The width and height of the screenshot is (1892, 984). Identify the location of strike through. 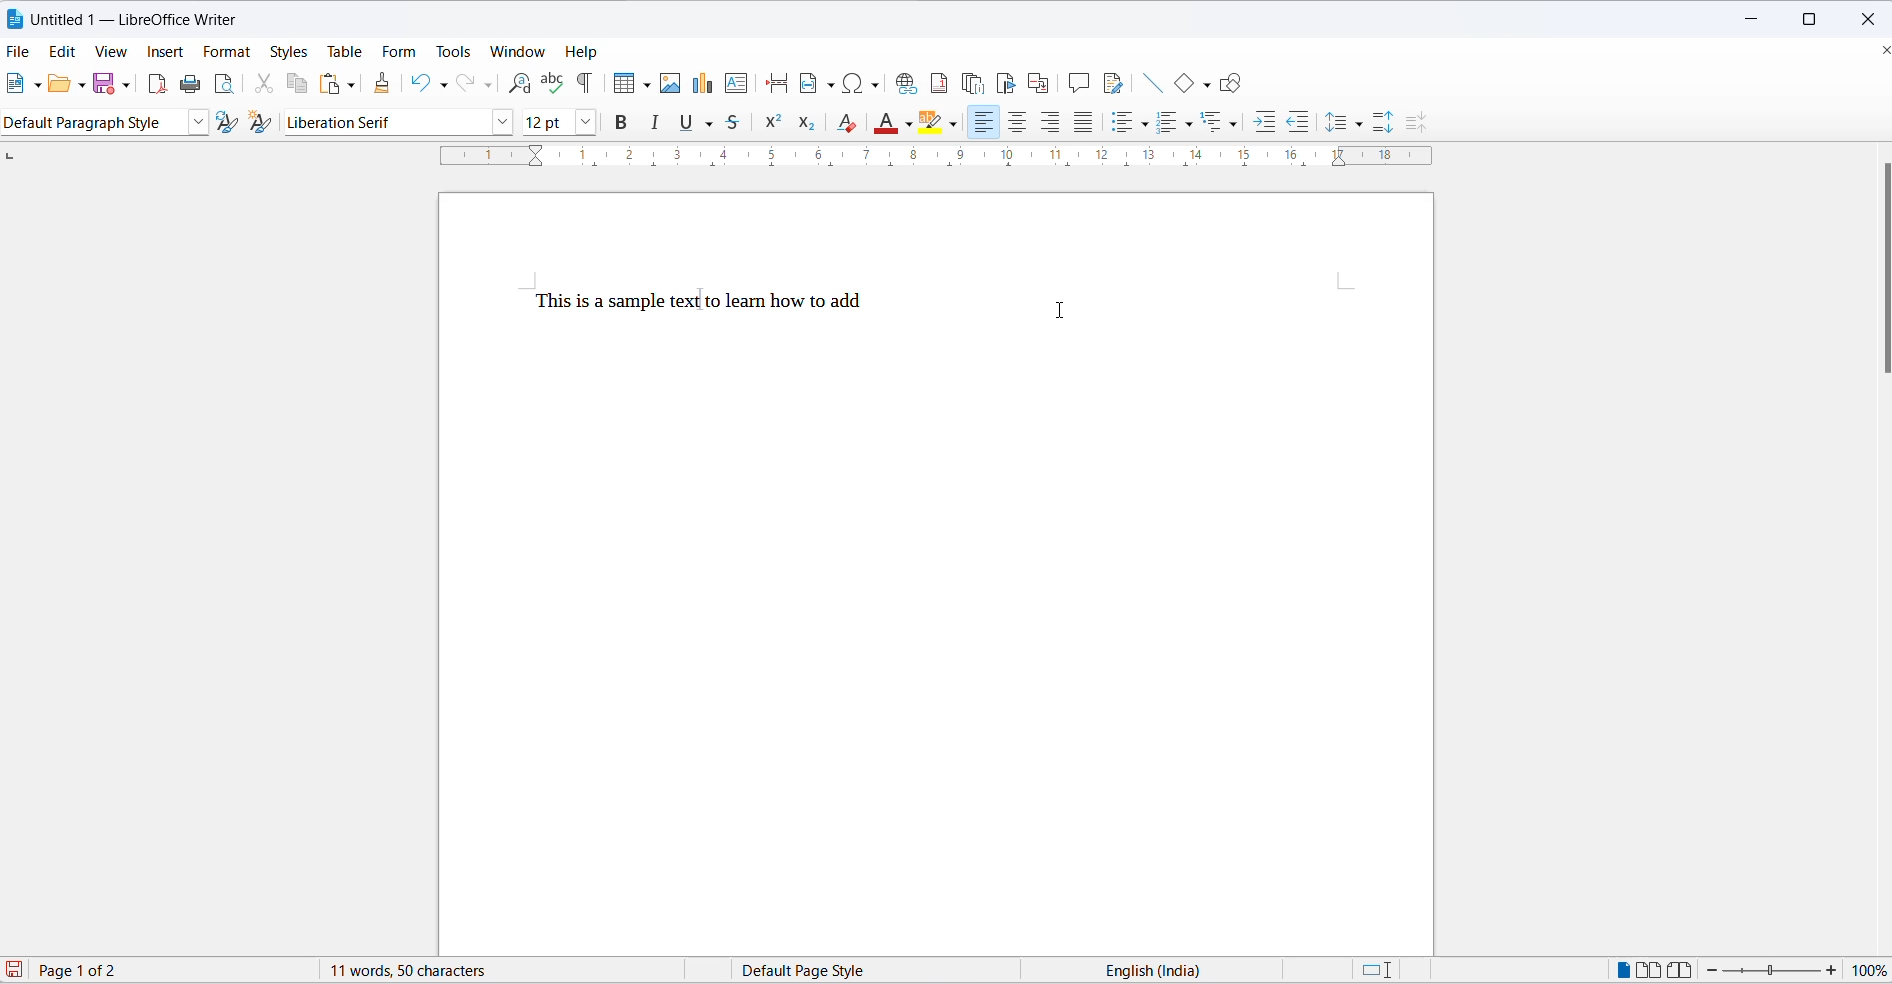
(740, 125).